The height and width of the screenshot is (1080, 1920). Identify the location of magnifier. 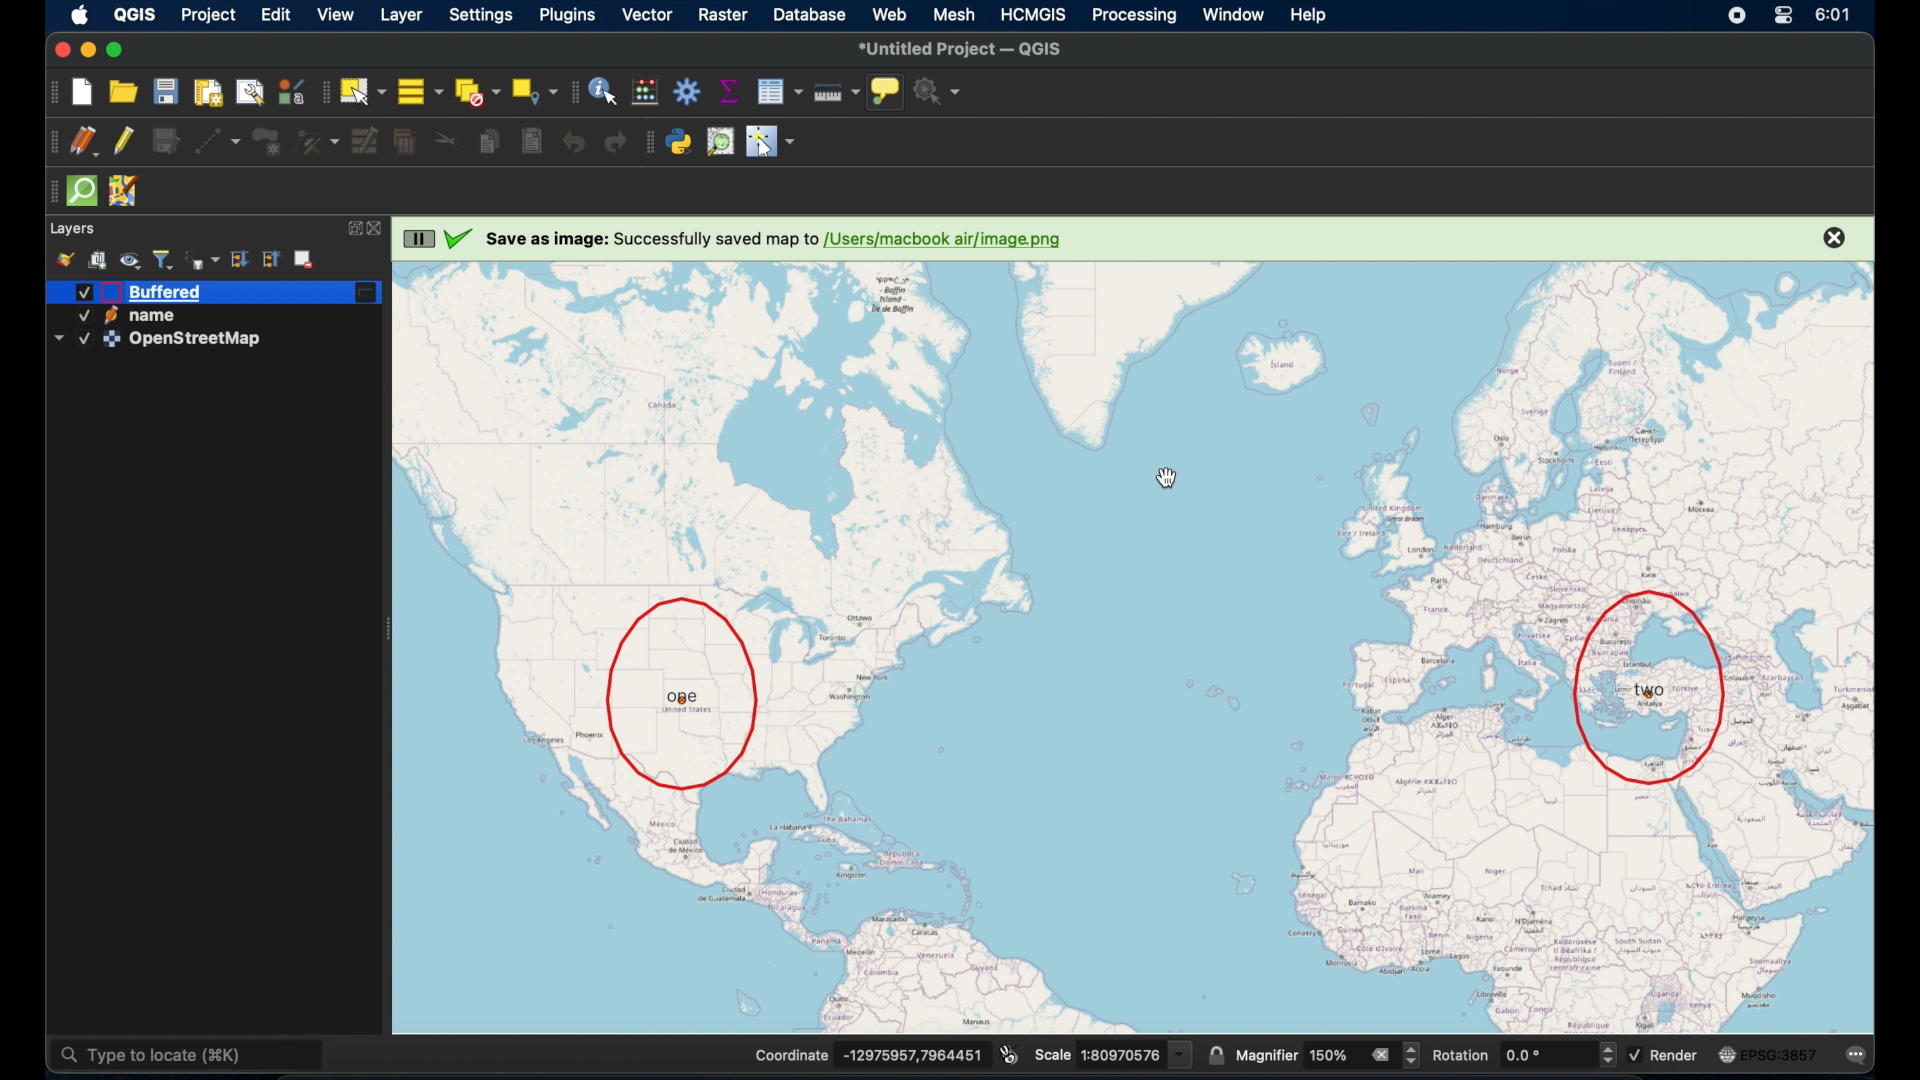
(1265, 1056).